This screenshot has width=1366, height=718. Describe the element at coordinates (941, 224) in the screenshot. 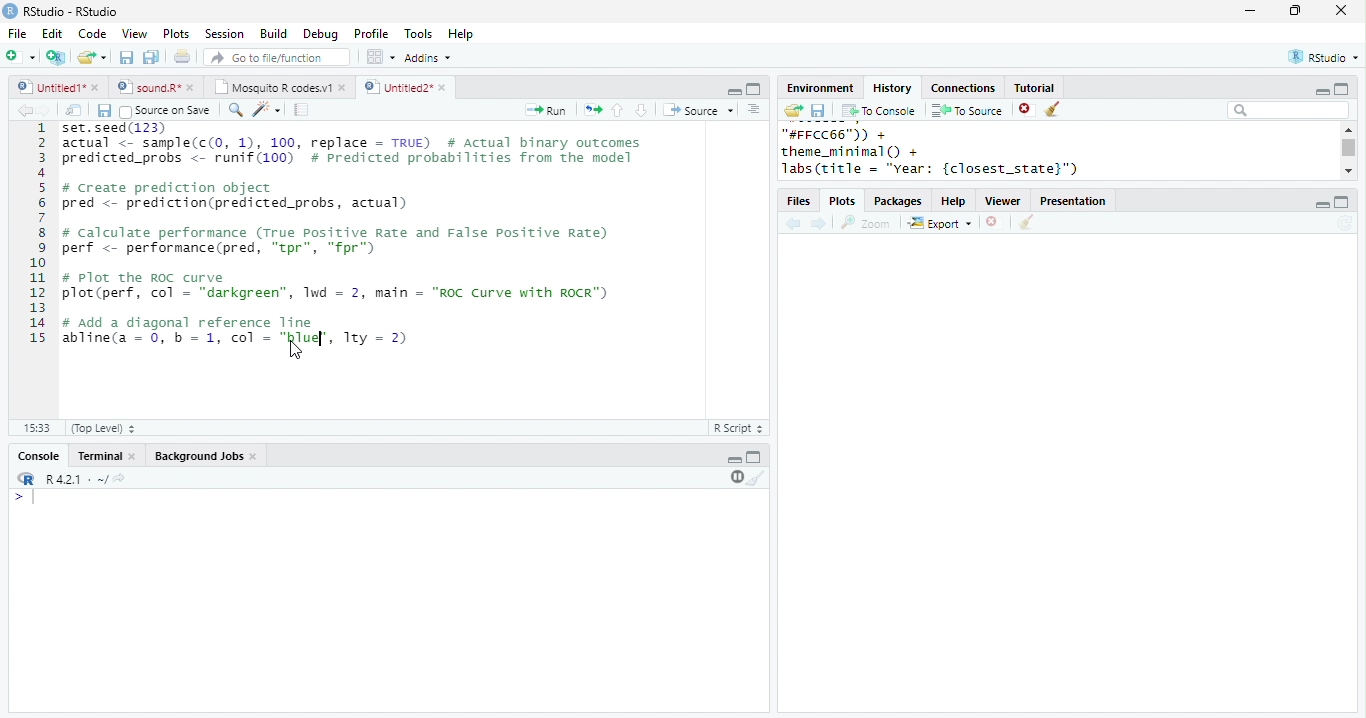

I see `Export` at that location.